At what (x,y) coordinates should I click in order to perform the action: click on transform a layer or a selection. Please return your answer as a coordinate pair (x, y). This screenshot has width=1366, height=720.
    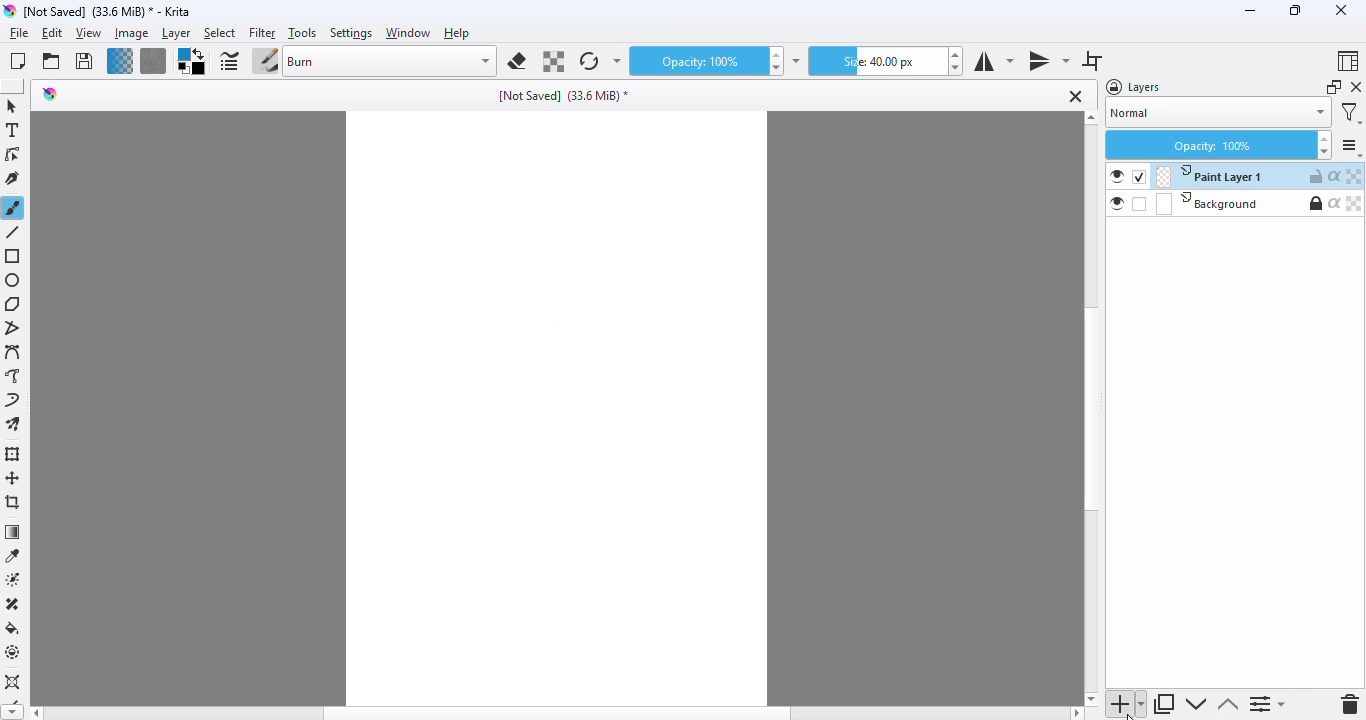
    Looking at the image, I should click on (13, 454).